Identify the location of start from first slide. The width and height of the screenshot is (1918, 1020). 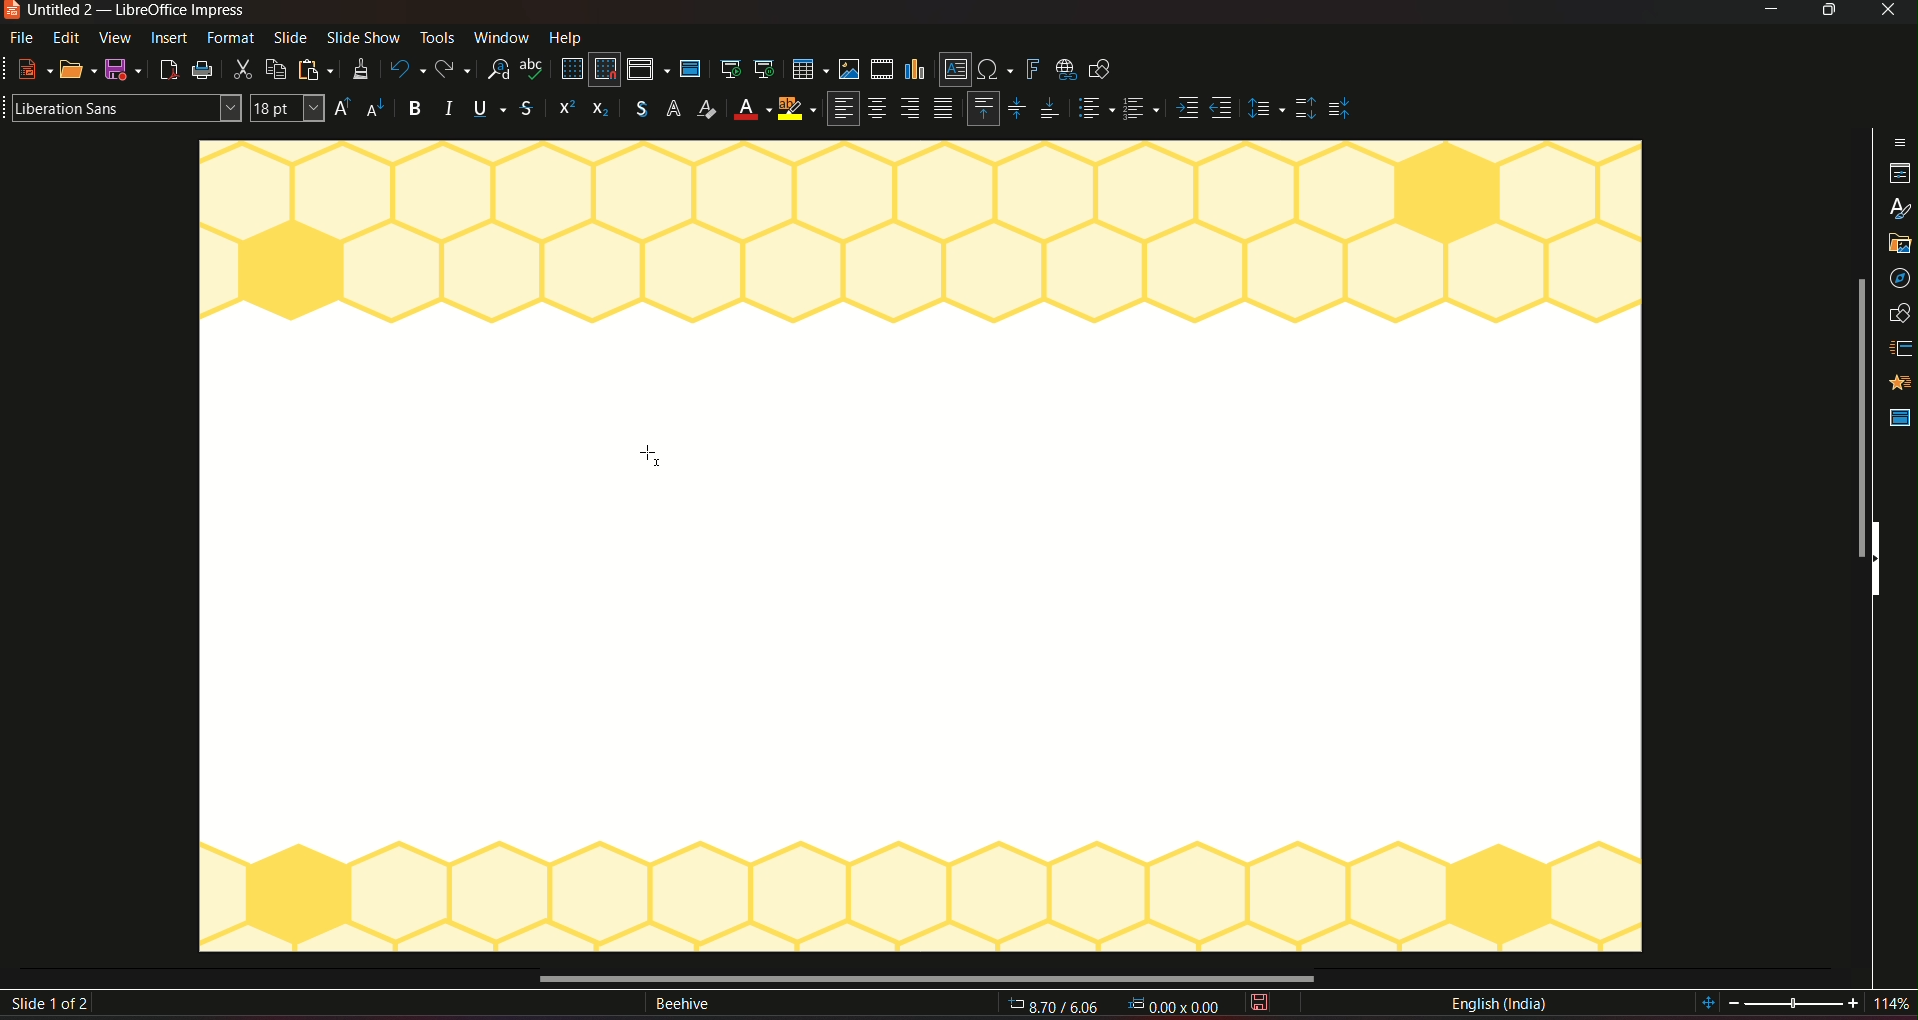
(730, 69).